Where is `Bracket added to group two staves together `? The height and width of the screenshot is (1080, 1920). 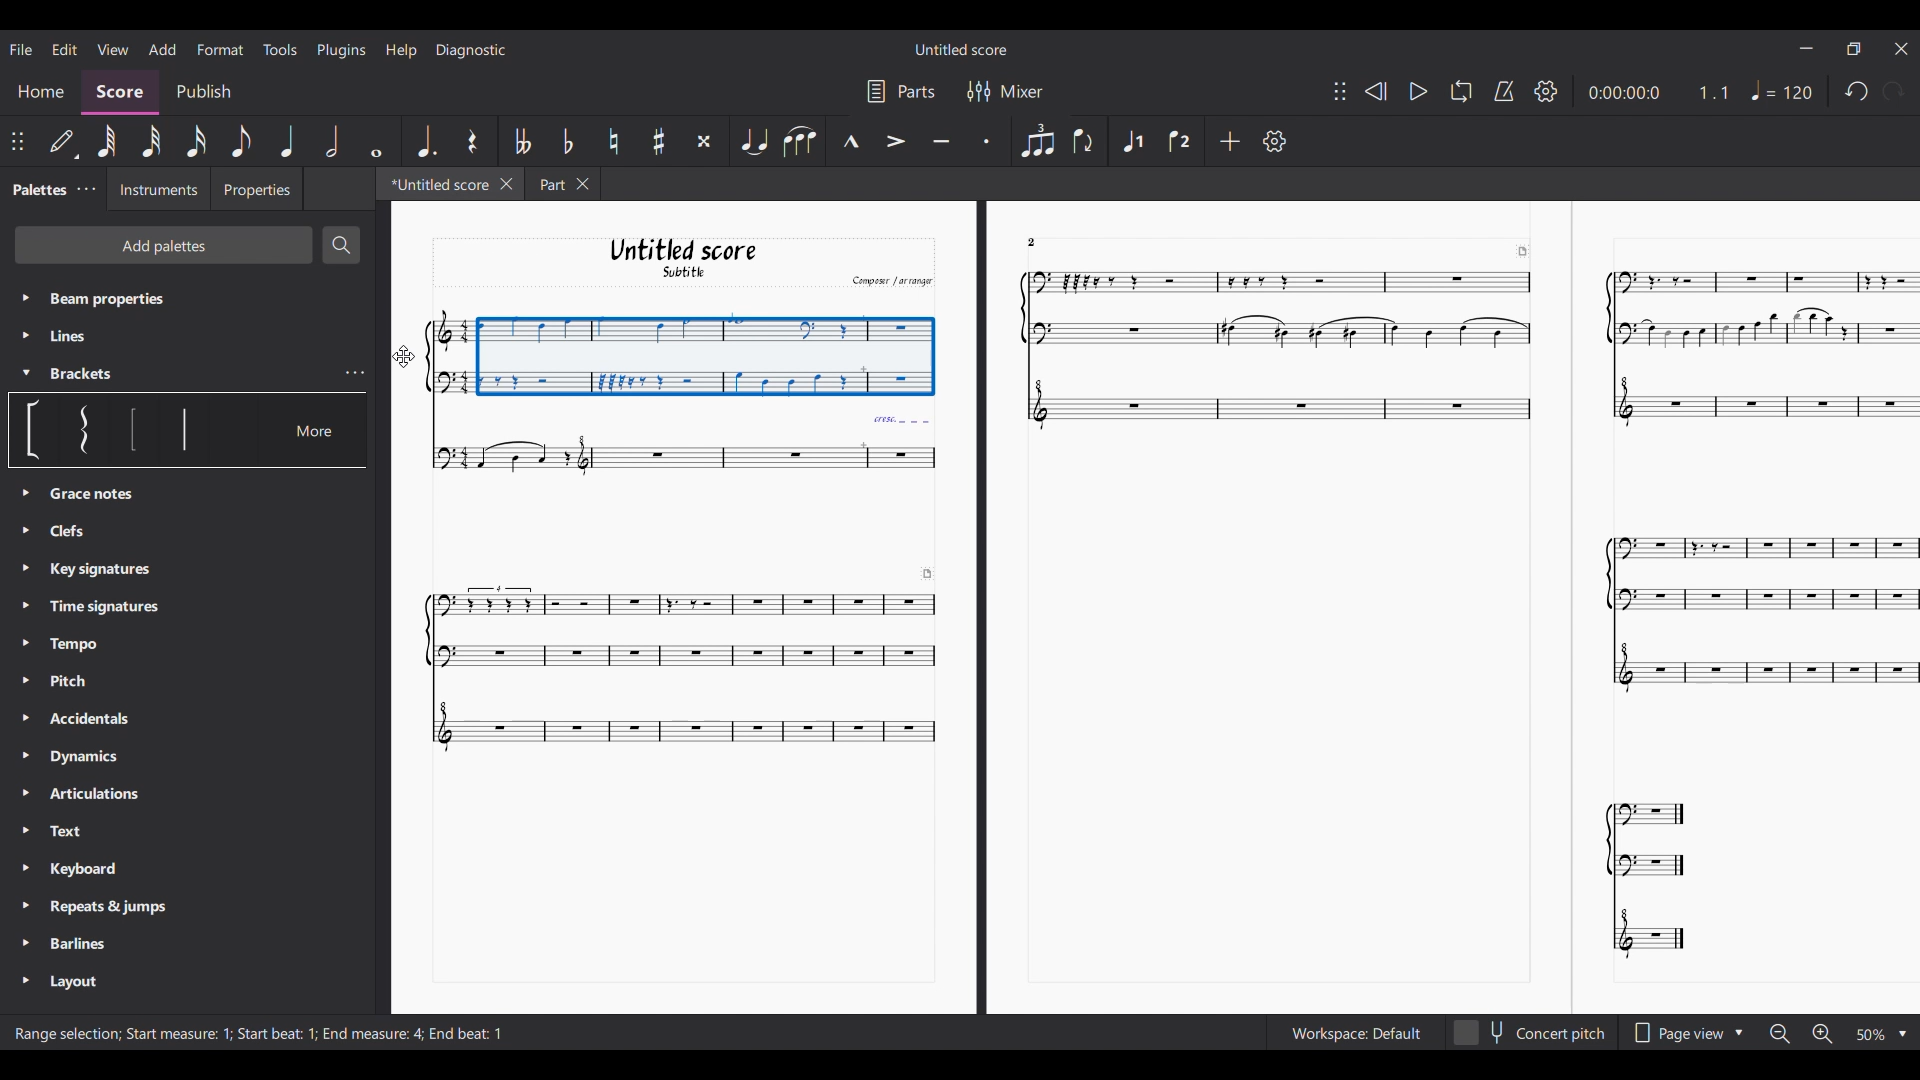 Bracket added to group two staves together  is located at coordinates (681, 354).